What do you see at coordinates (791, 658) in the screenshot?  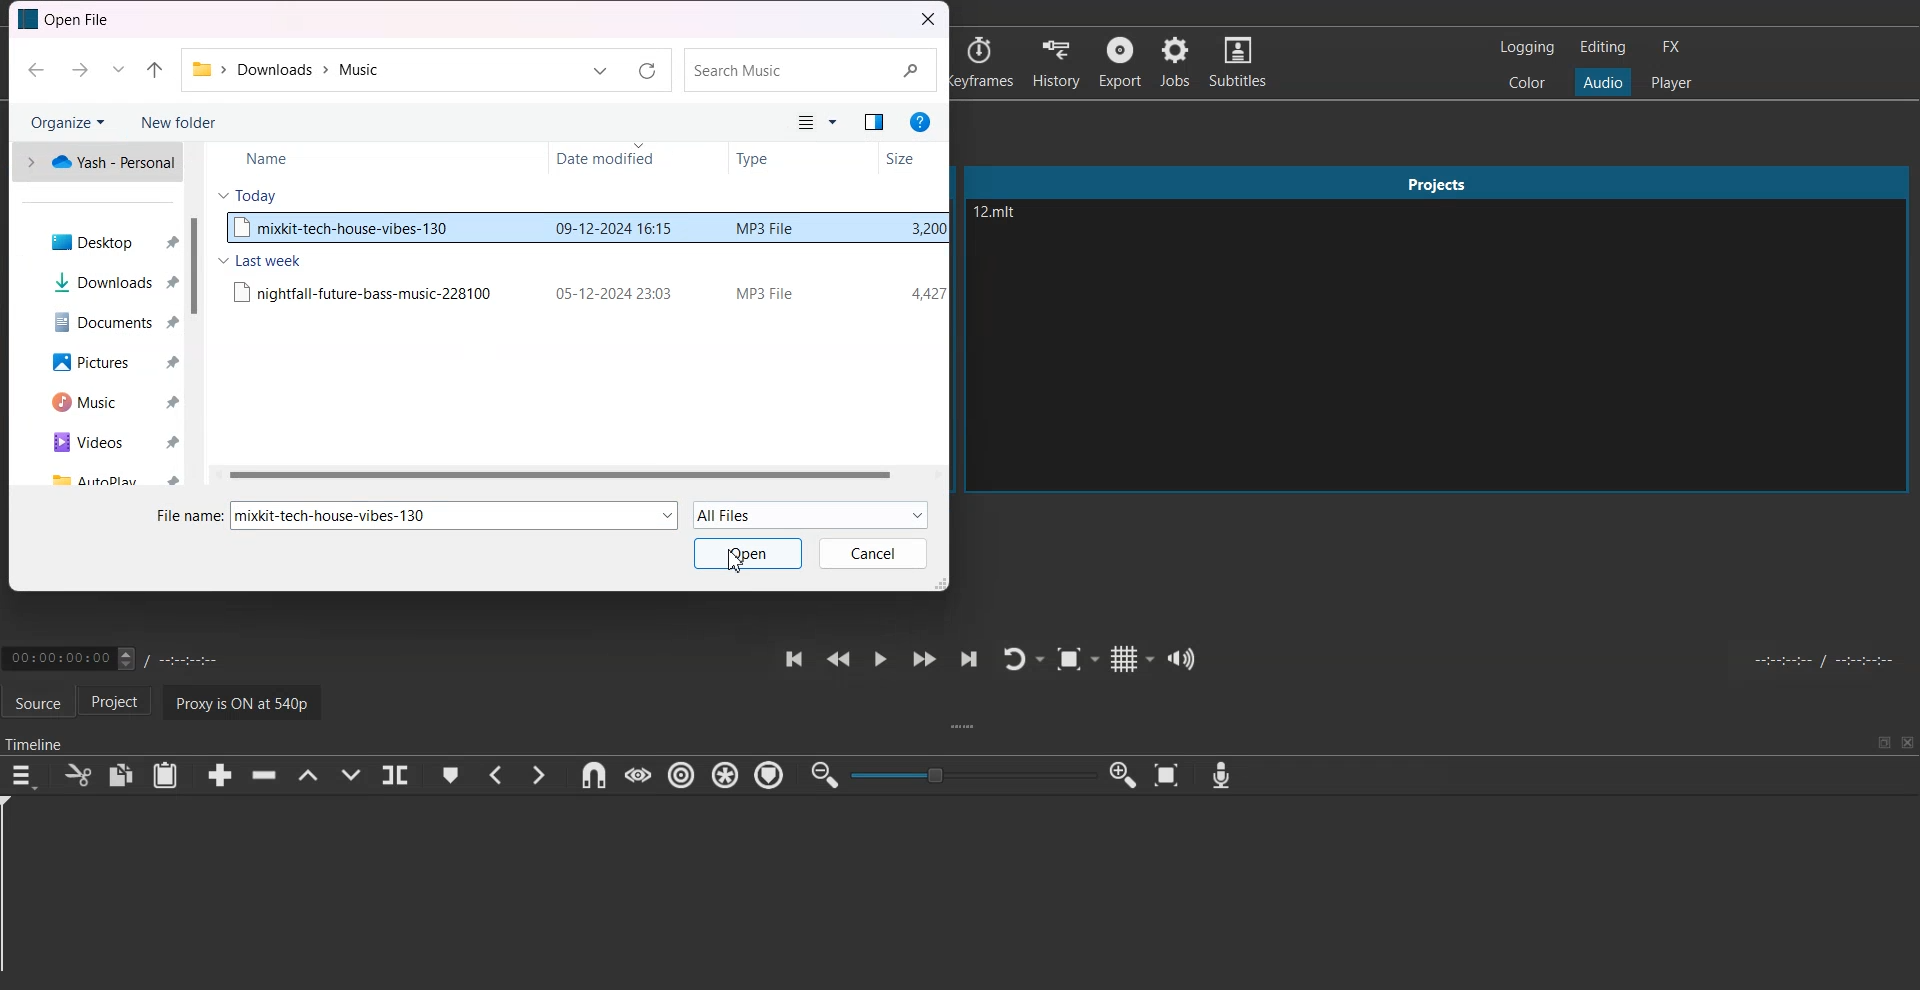 I see `Skip to the previous point` at bounding box center [791, 658].